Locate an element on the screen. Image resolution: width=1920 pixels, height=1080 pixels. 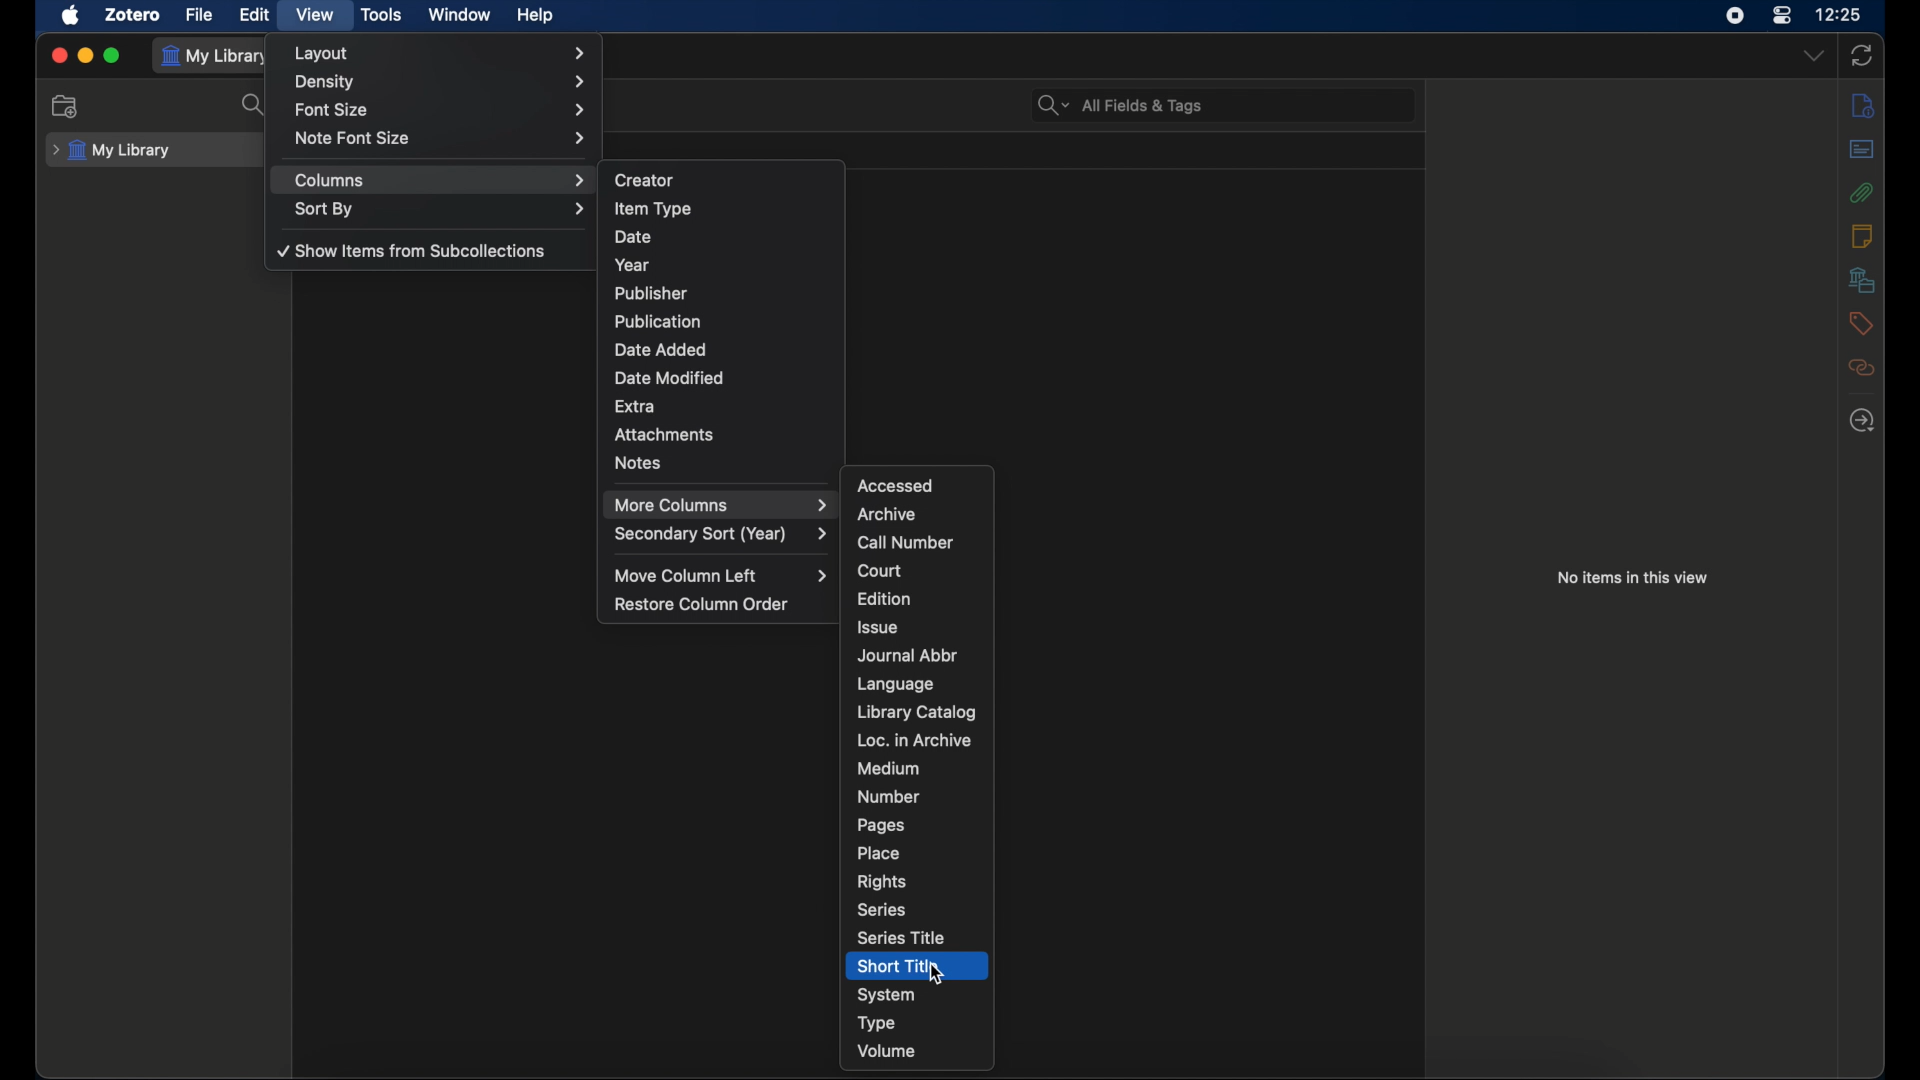
call number is located at coordinates (908, 543).